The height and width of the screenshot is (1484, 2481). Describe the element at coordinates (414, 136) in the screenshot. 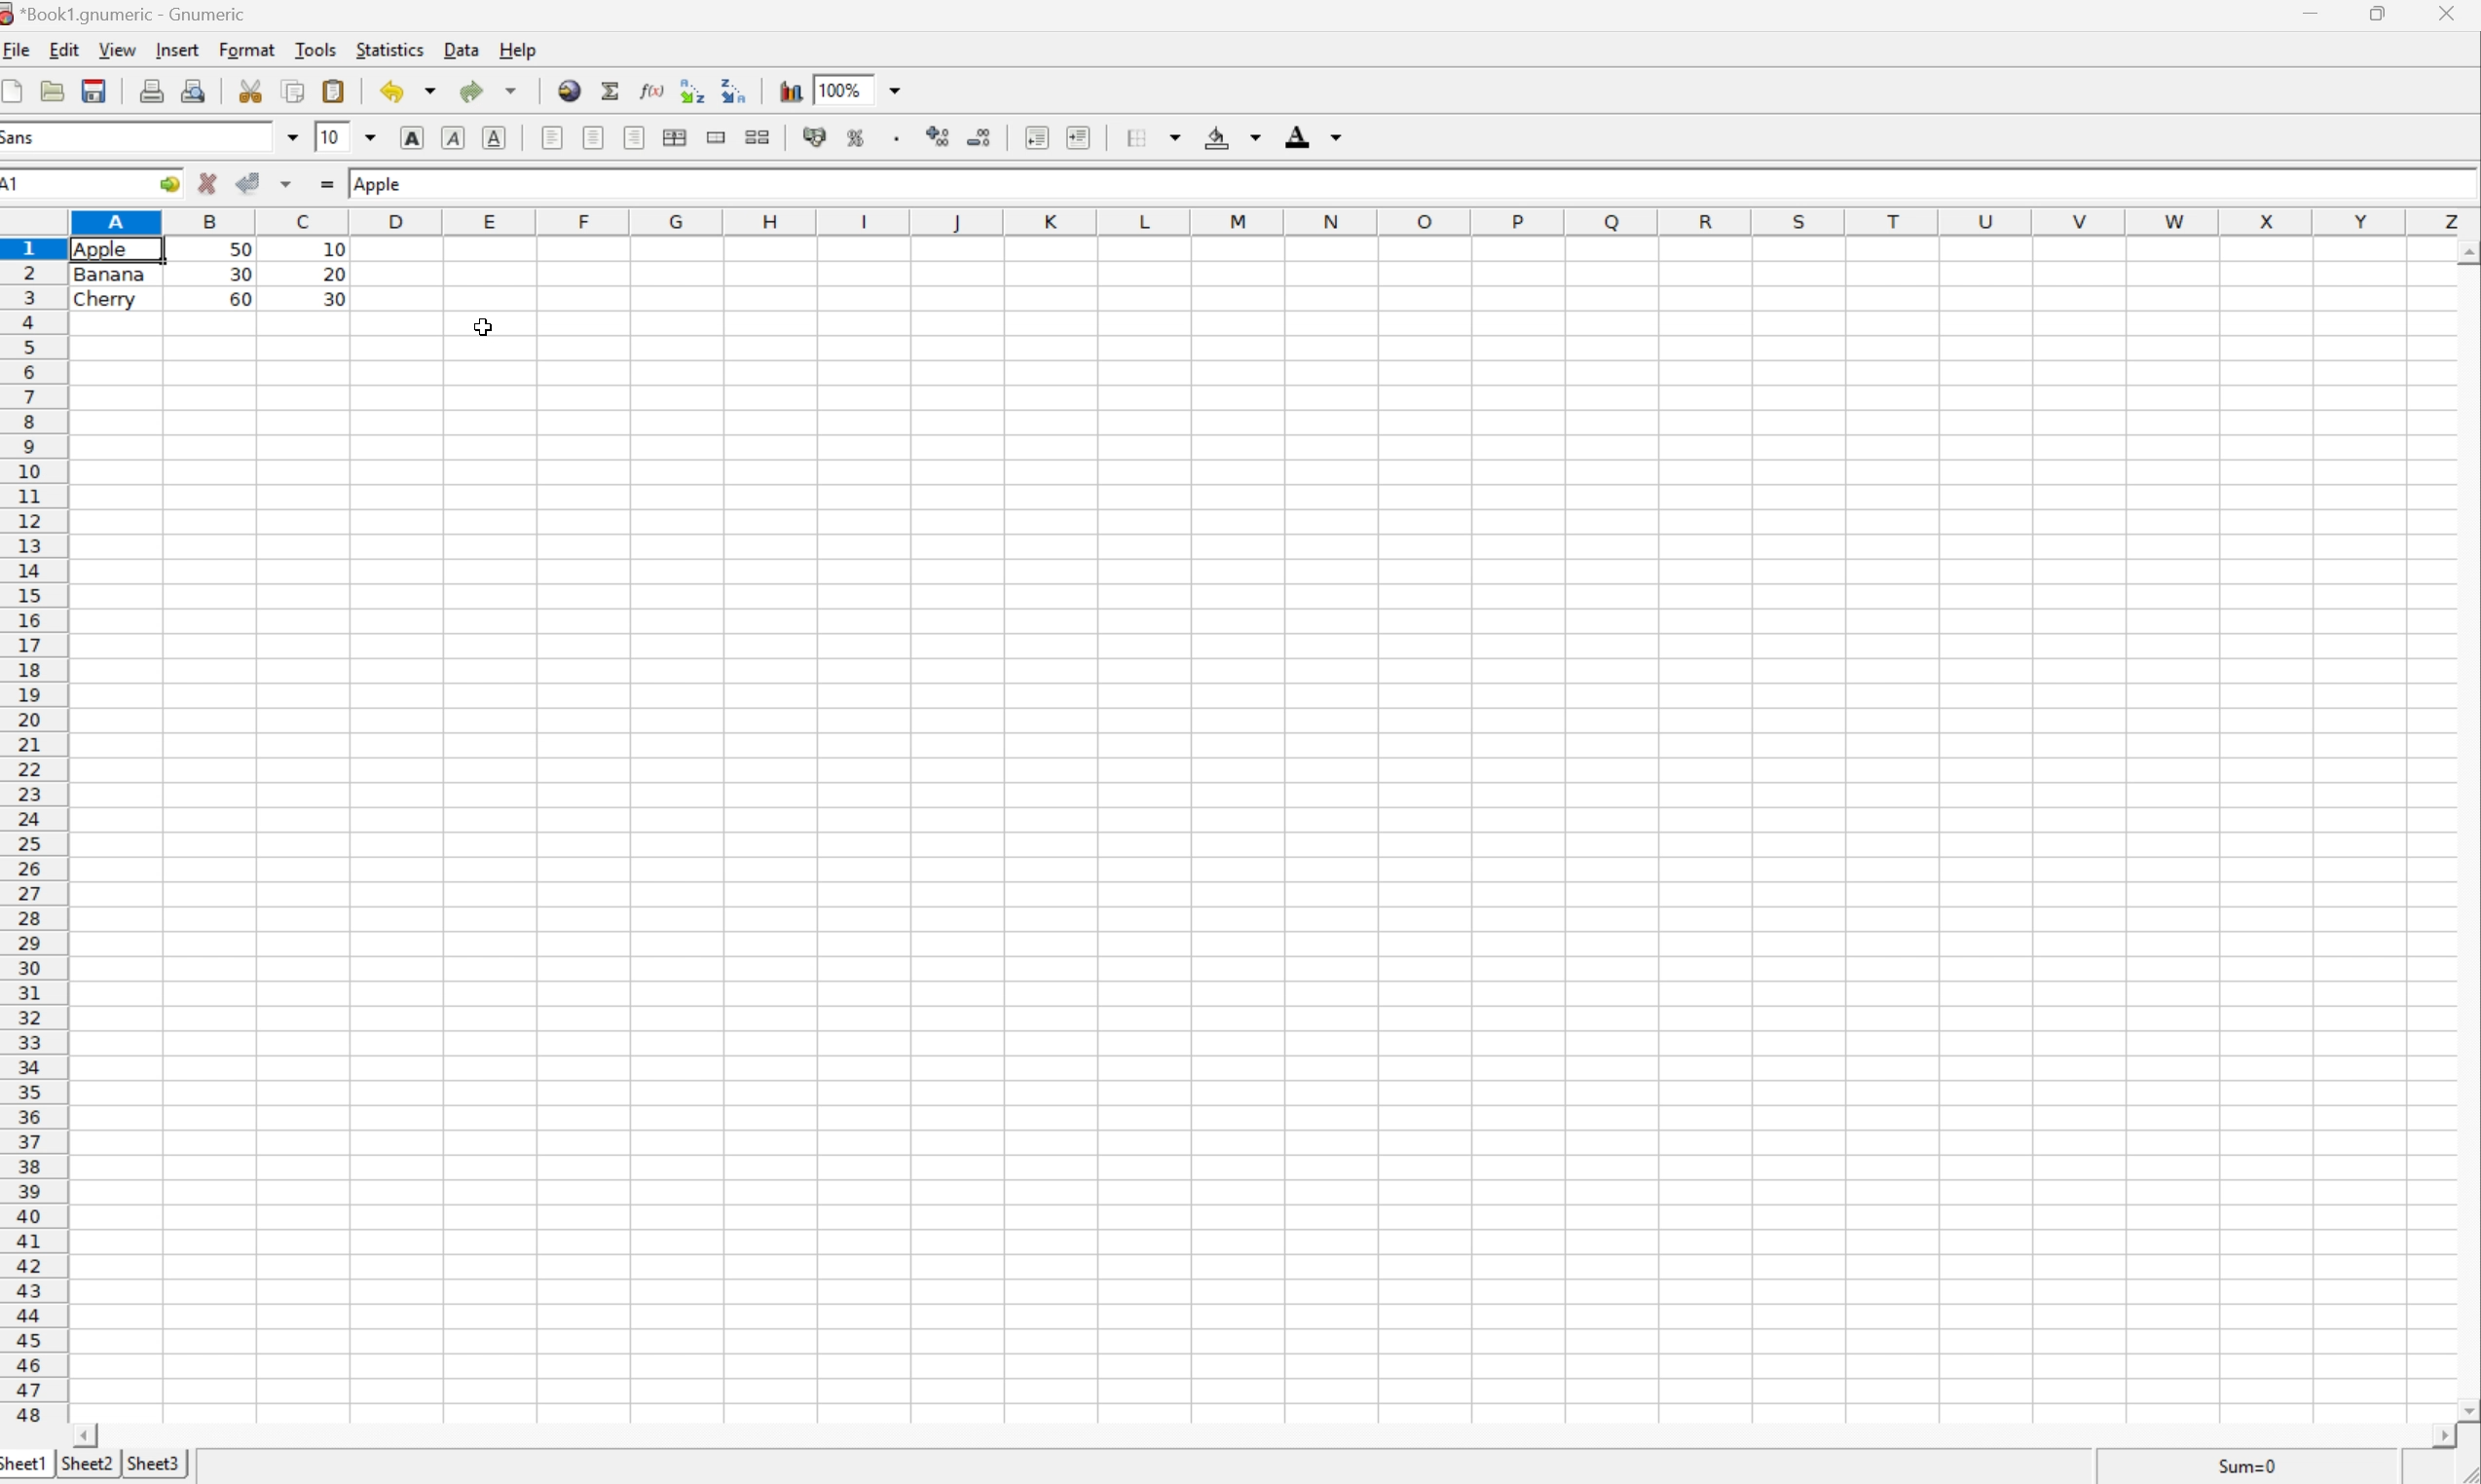

I see `bold` at that location.